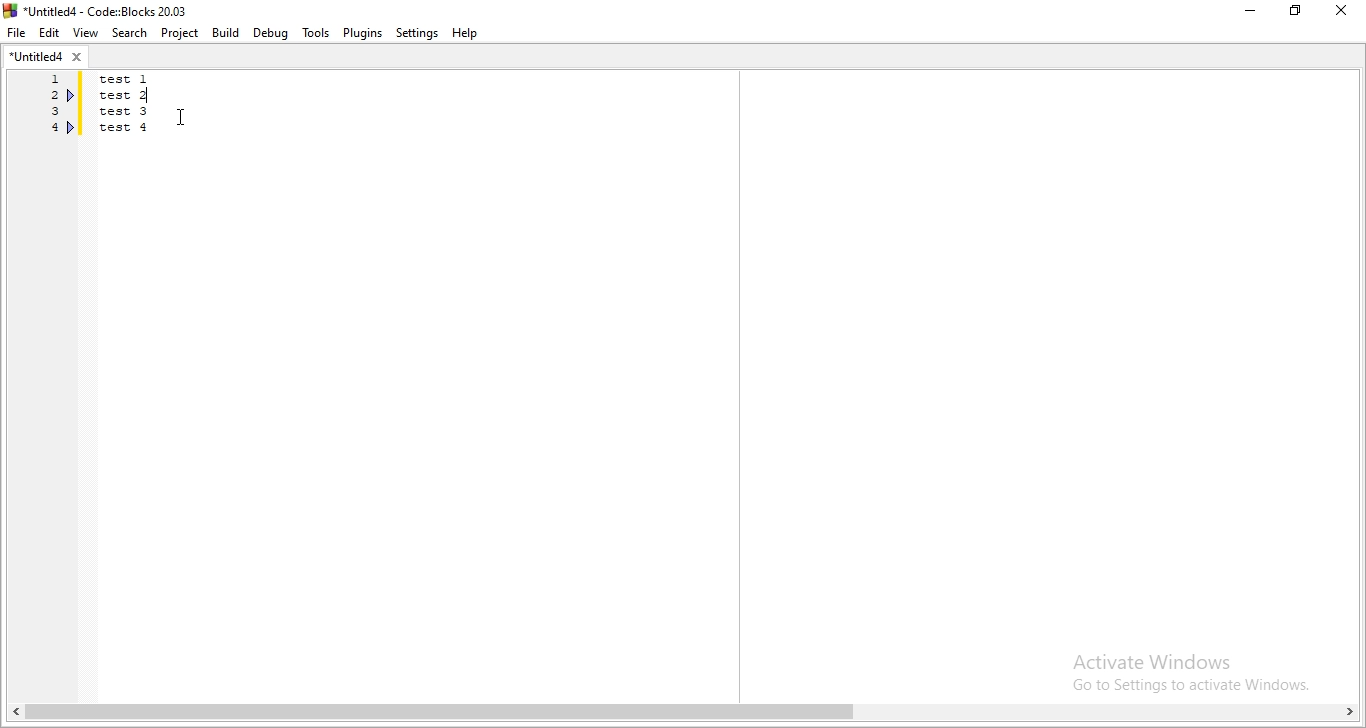 Image resolution: width=1366 pixels, height=728 pixels. I want to click on Help, so click(469, 34).